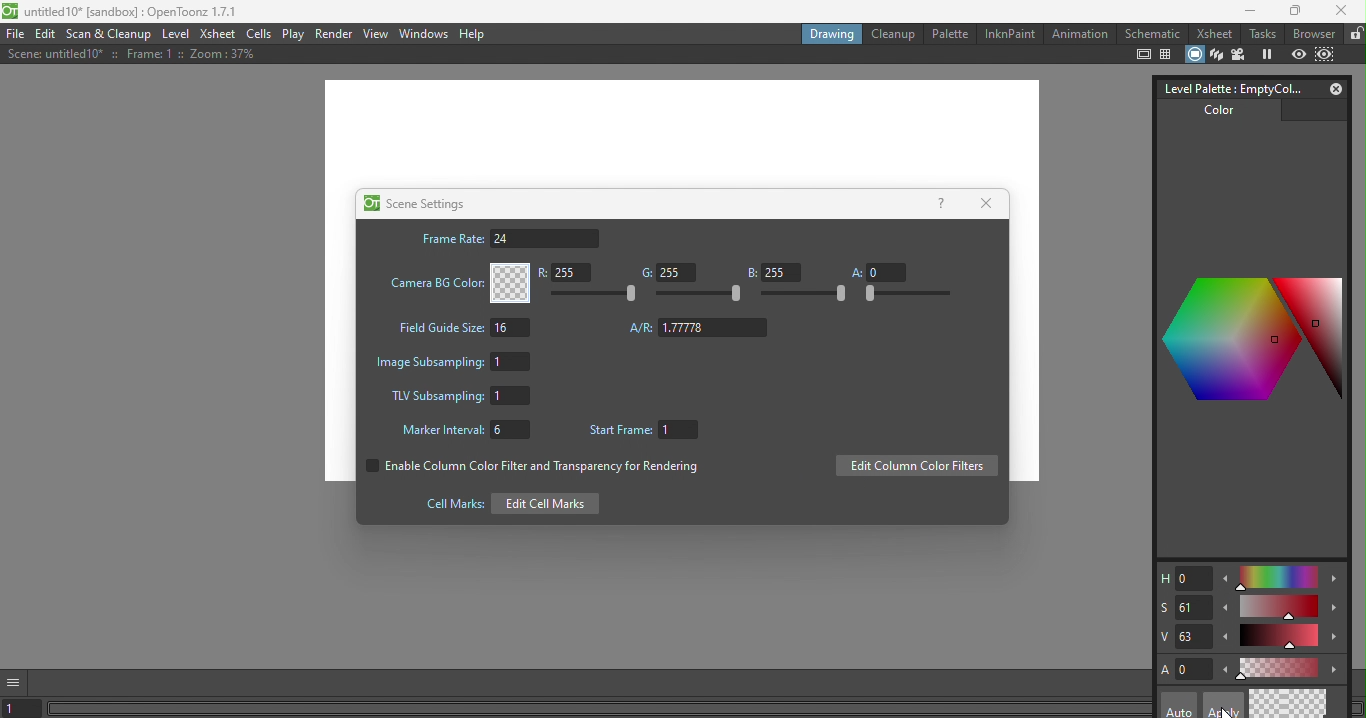 The width and height of the screenshot is (1366, 718). I want to click on Slide bar, so click(1281, 638).